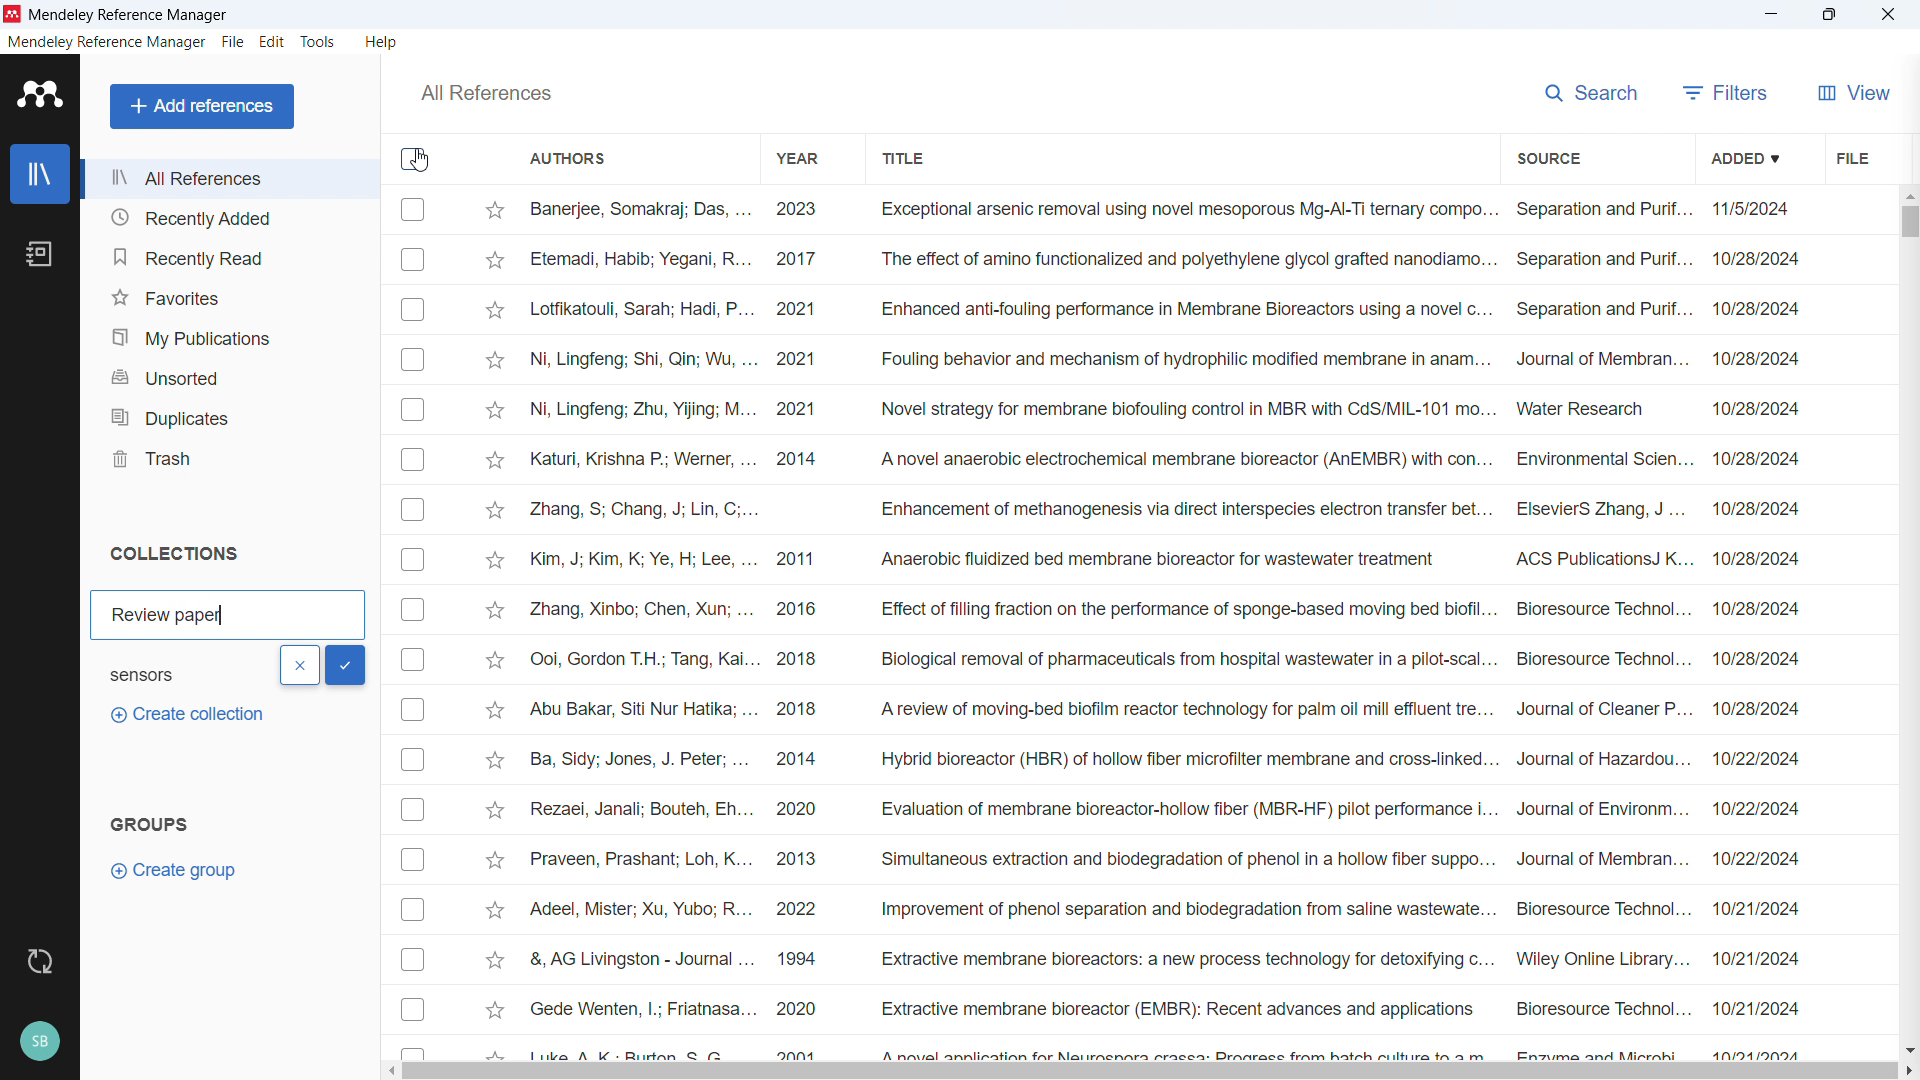  I want to click on Source, so click(1550, 156).